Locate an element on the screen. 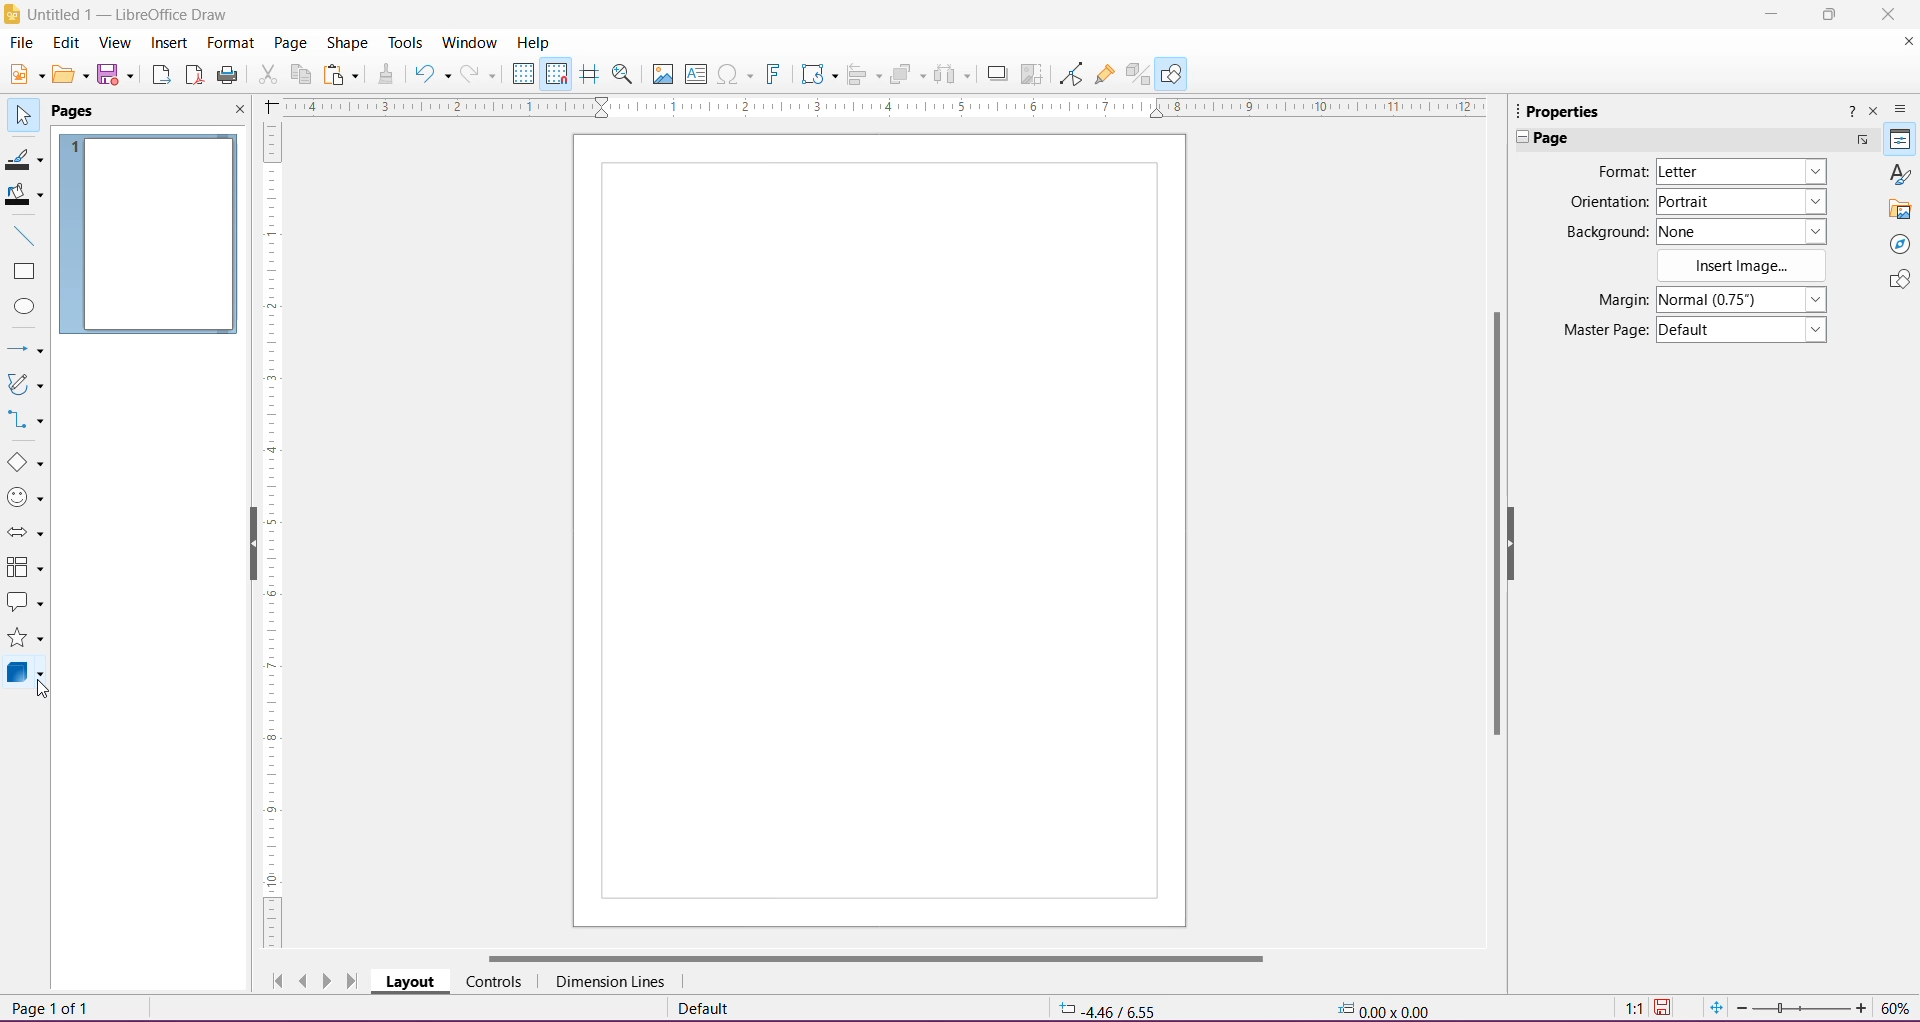  Toggle Point Edit Mode is located at coordinates (1070, 74).